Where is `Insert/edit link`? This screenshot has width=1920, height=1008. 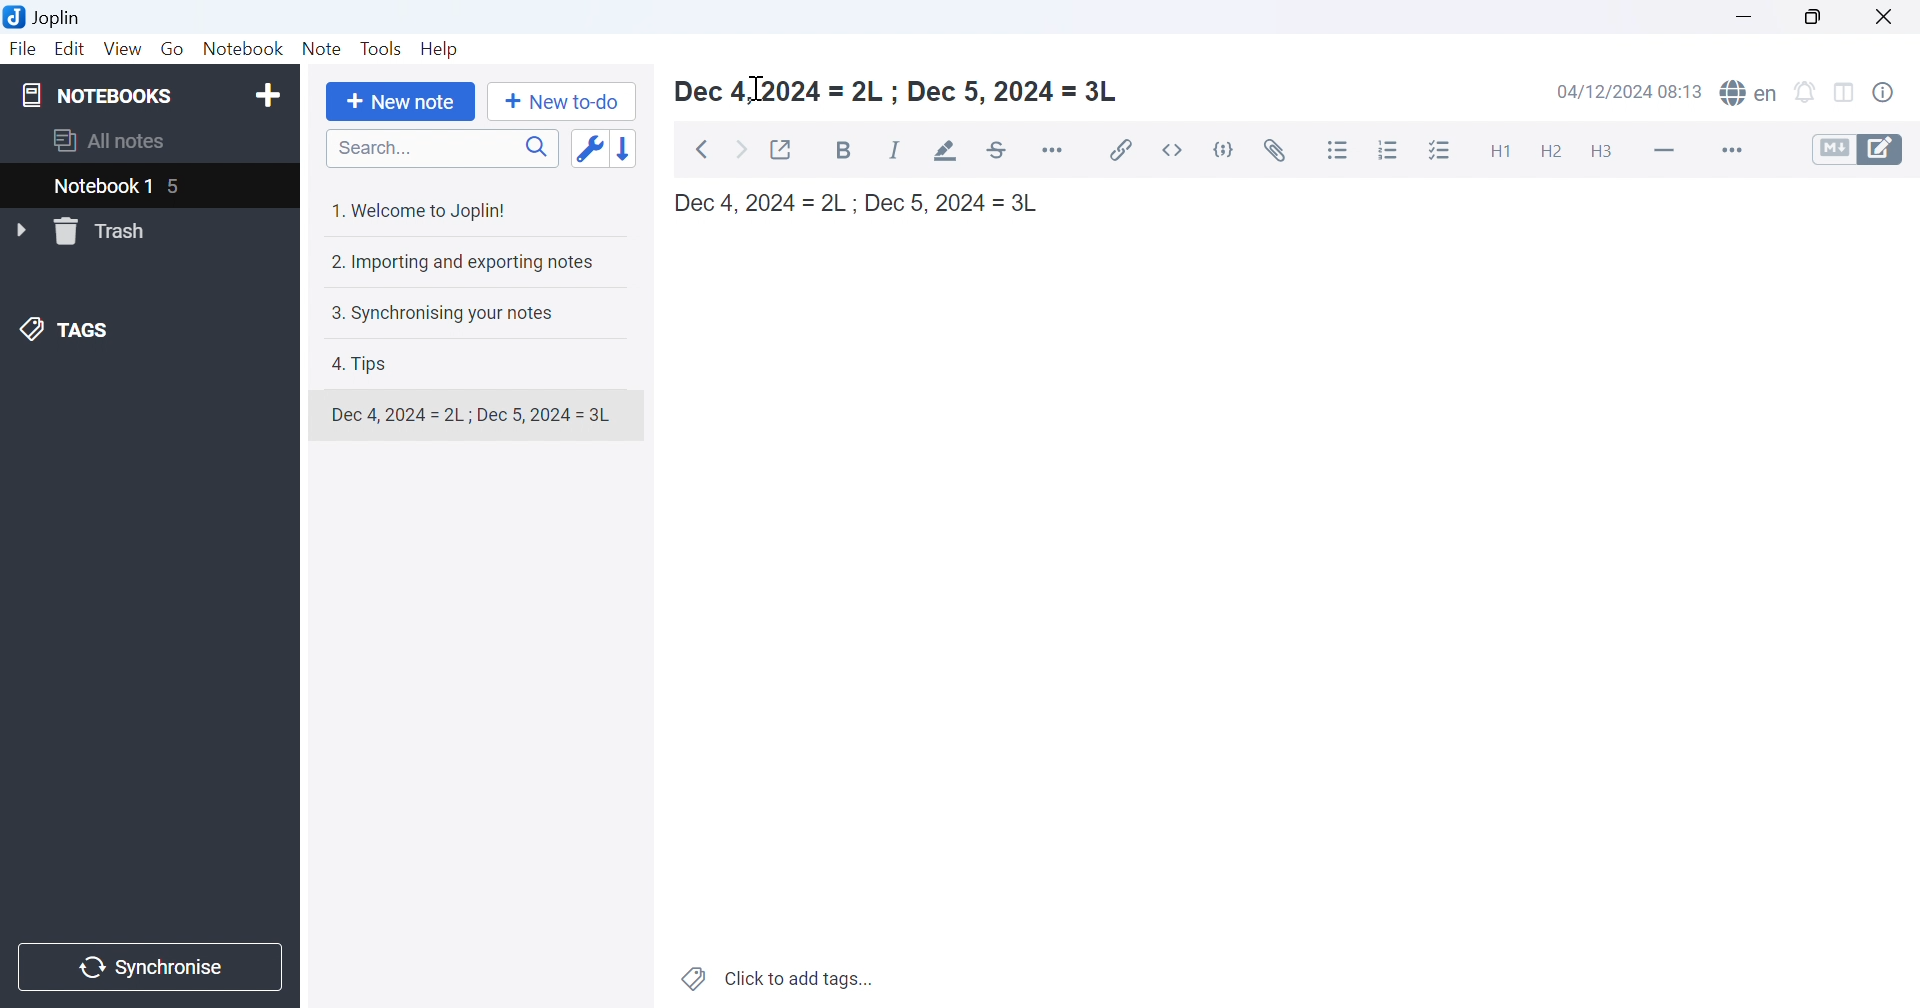
Insert/edit link is located at coordinates (1123, 150).